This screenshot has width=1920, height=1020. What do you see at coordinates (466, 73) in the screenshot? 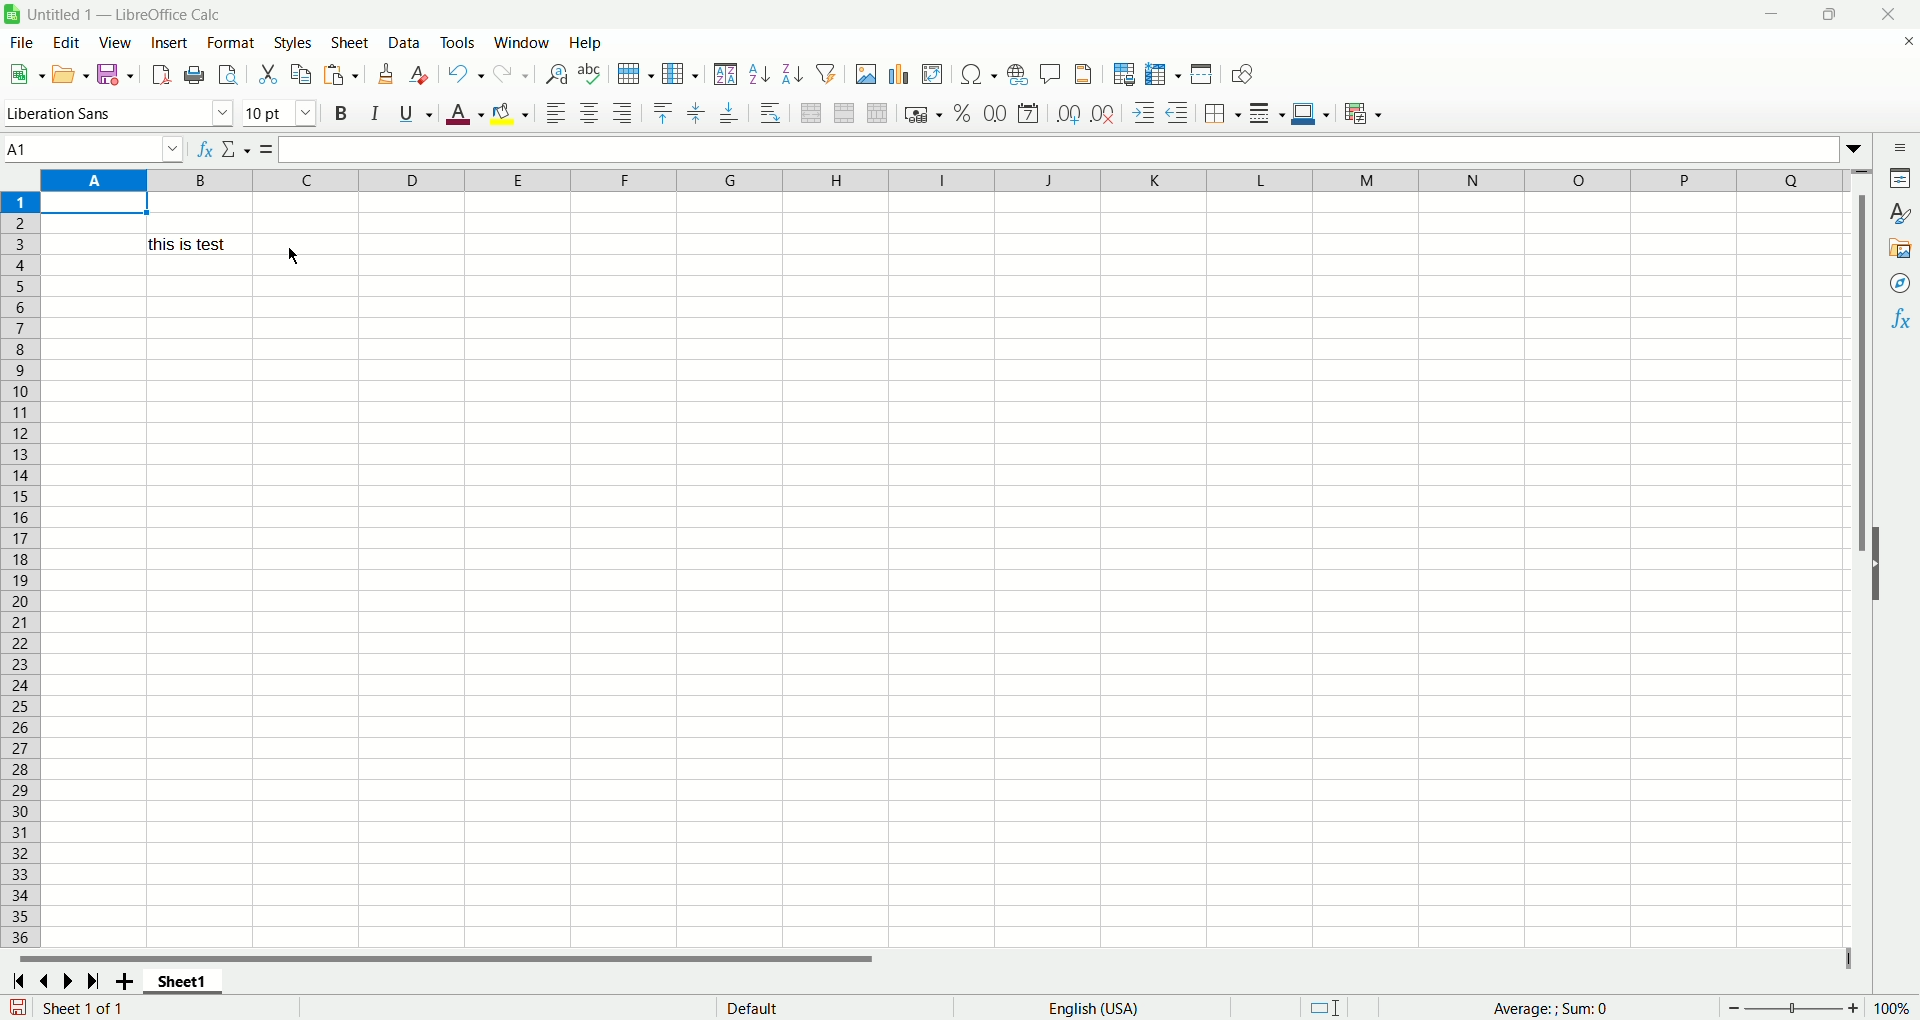
I see `undo` at bounding box center [466, 73].